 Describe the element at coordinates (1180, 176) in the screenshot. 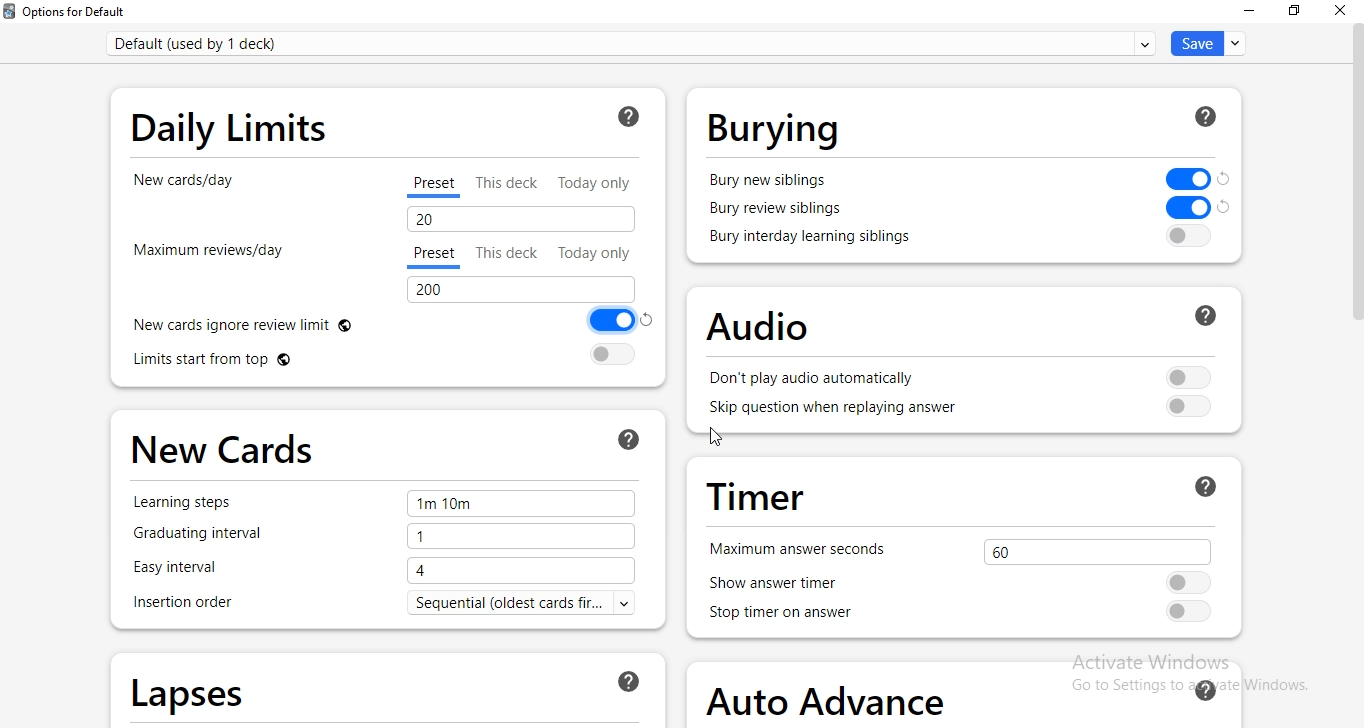

I see `Toggle` at that location.